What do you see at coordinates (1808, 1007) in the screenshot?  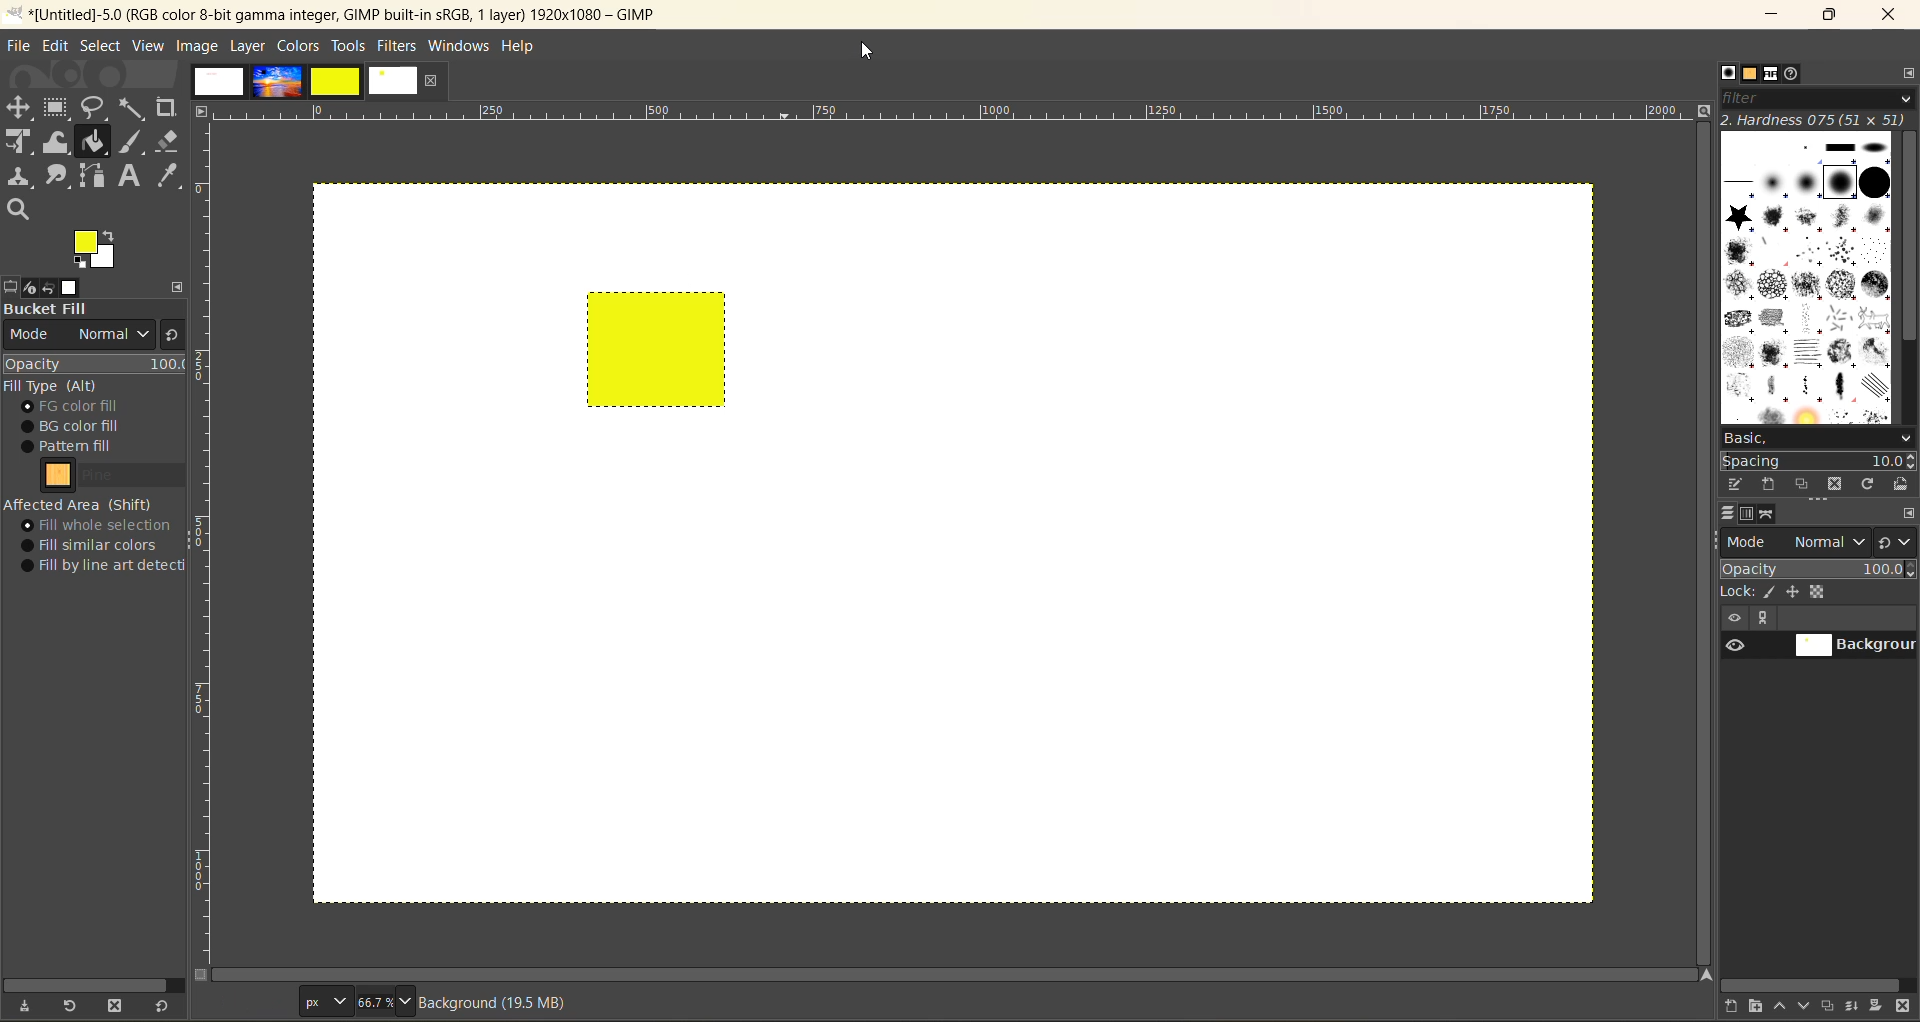 I see `lower this layer` at bounding box center [1808, 1007].